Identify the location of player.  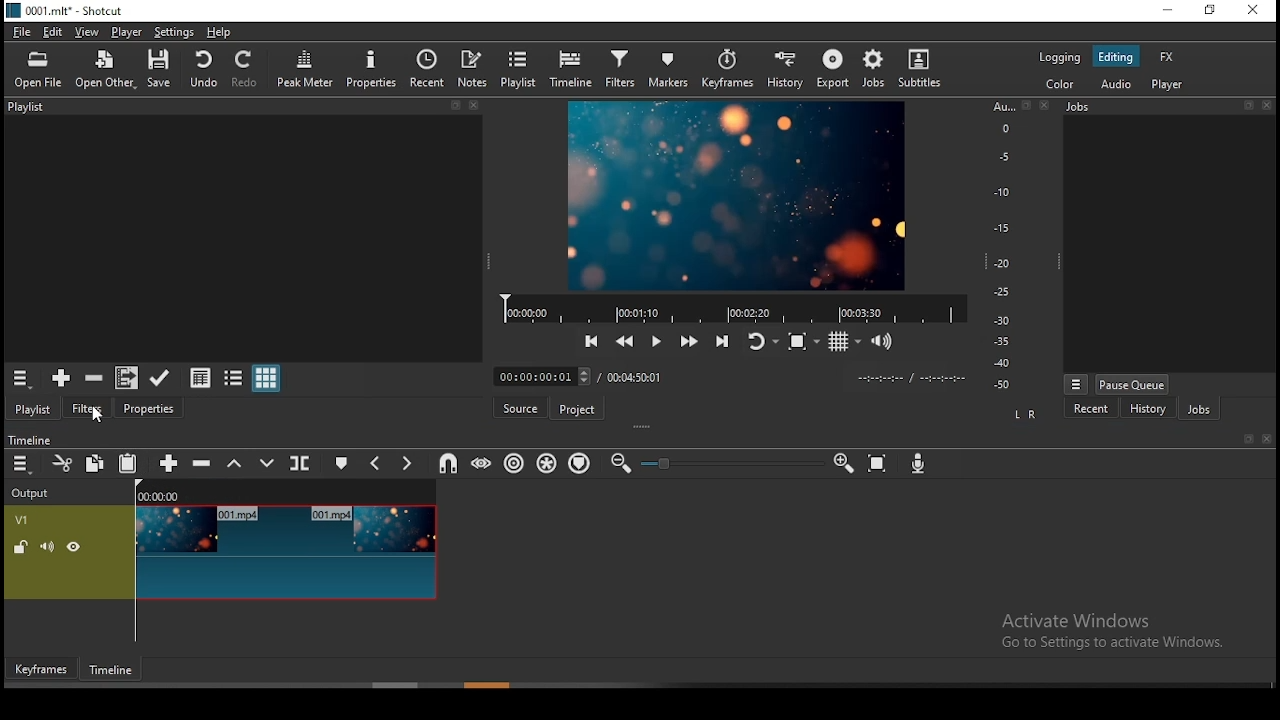
(124, 32).